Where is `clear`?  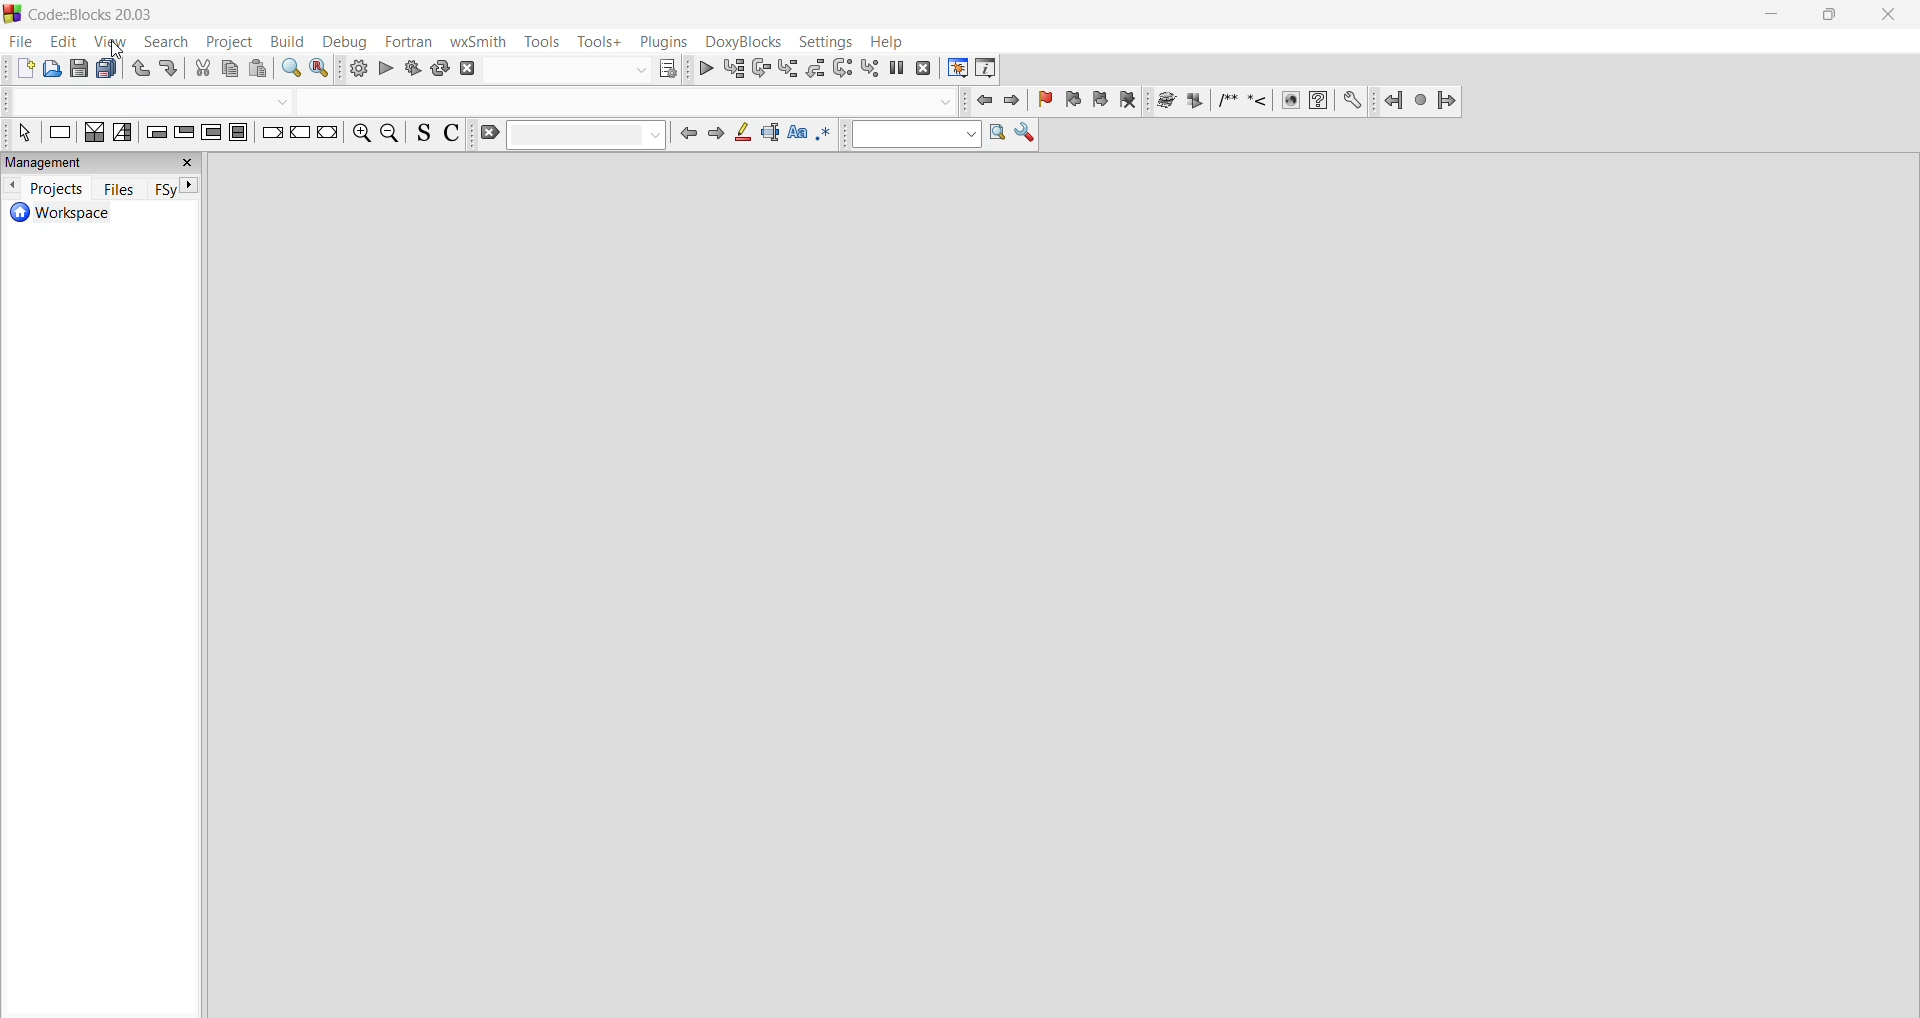 clear is located at coordinates (571, 135).